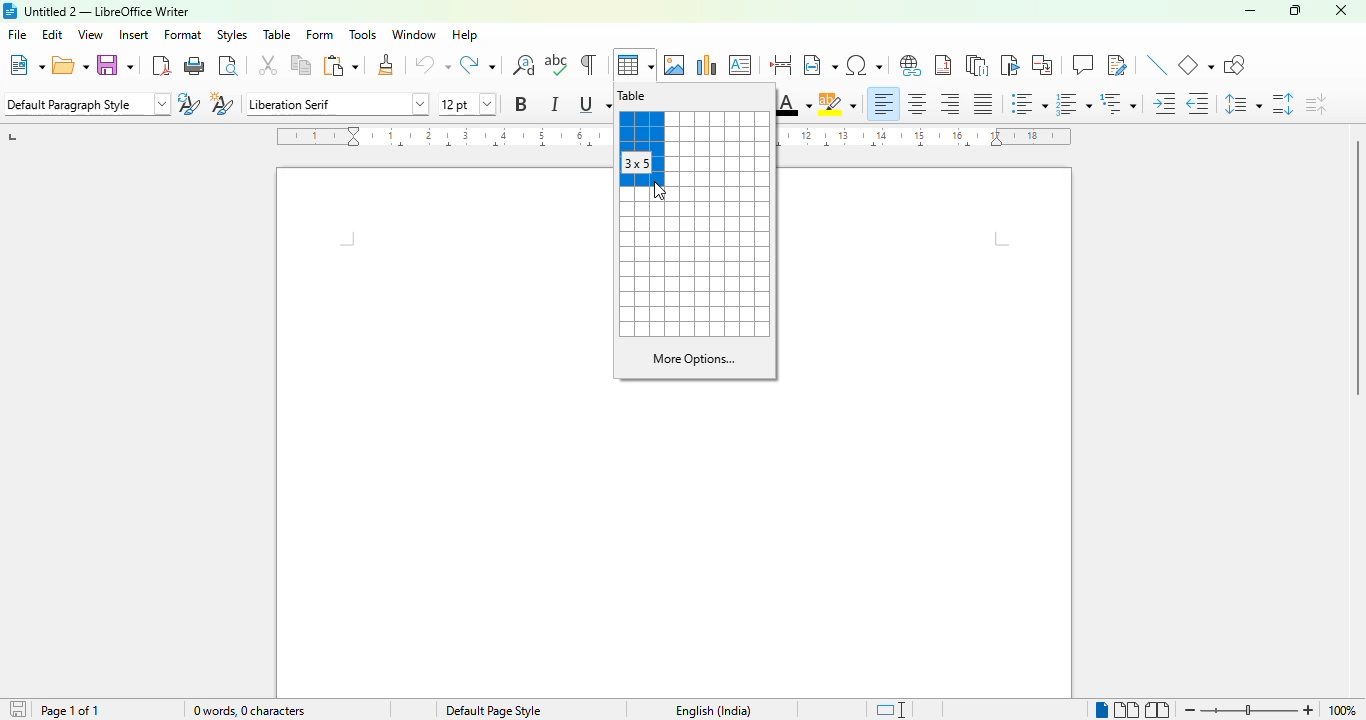 The width and height of the screenshot is (1366, 720). I want to click on multi-page view, so click(1128, 710).